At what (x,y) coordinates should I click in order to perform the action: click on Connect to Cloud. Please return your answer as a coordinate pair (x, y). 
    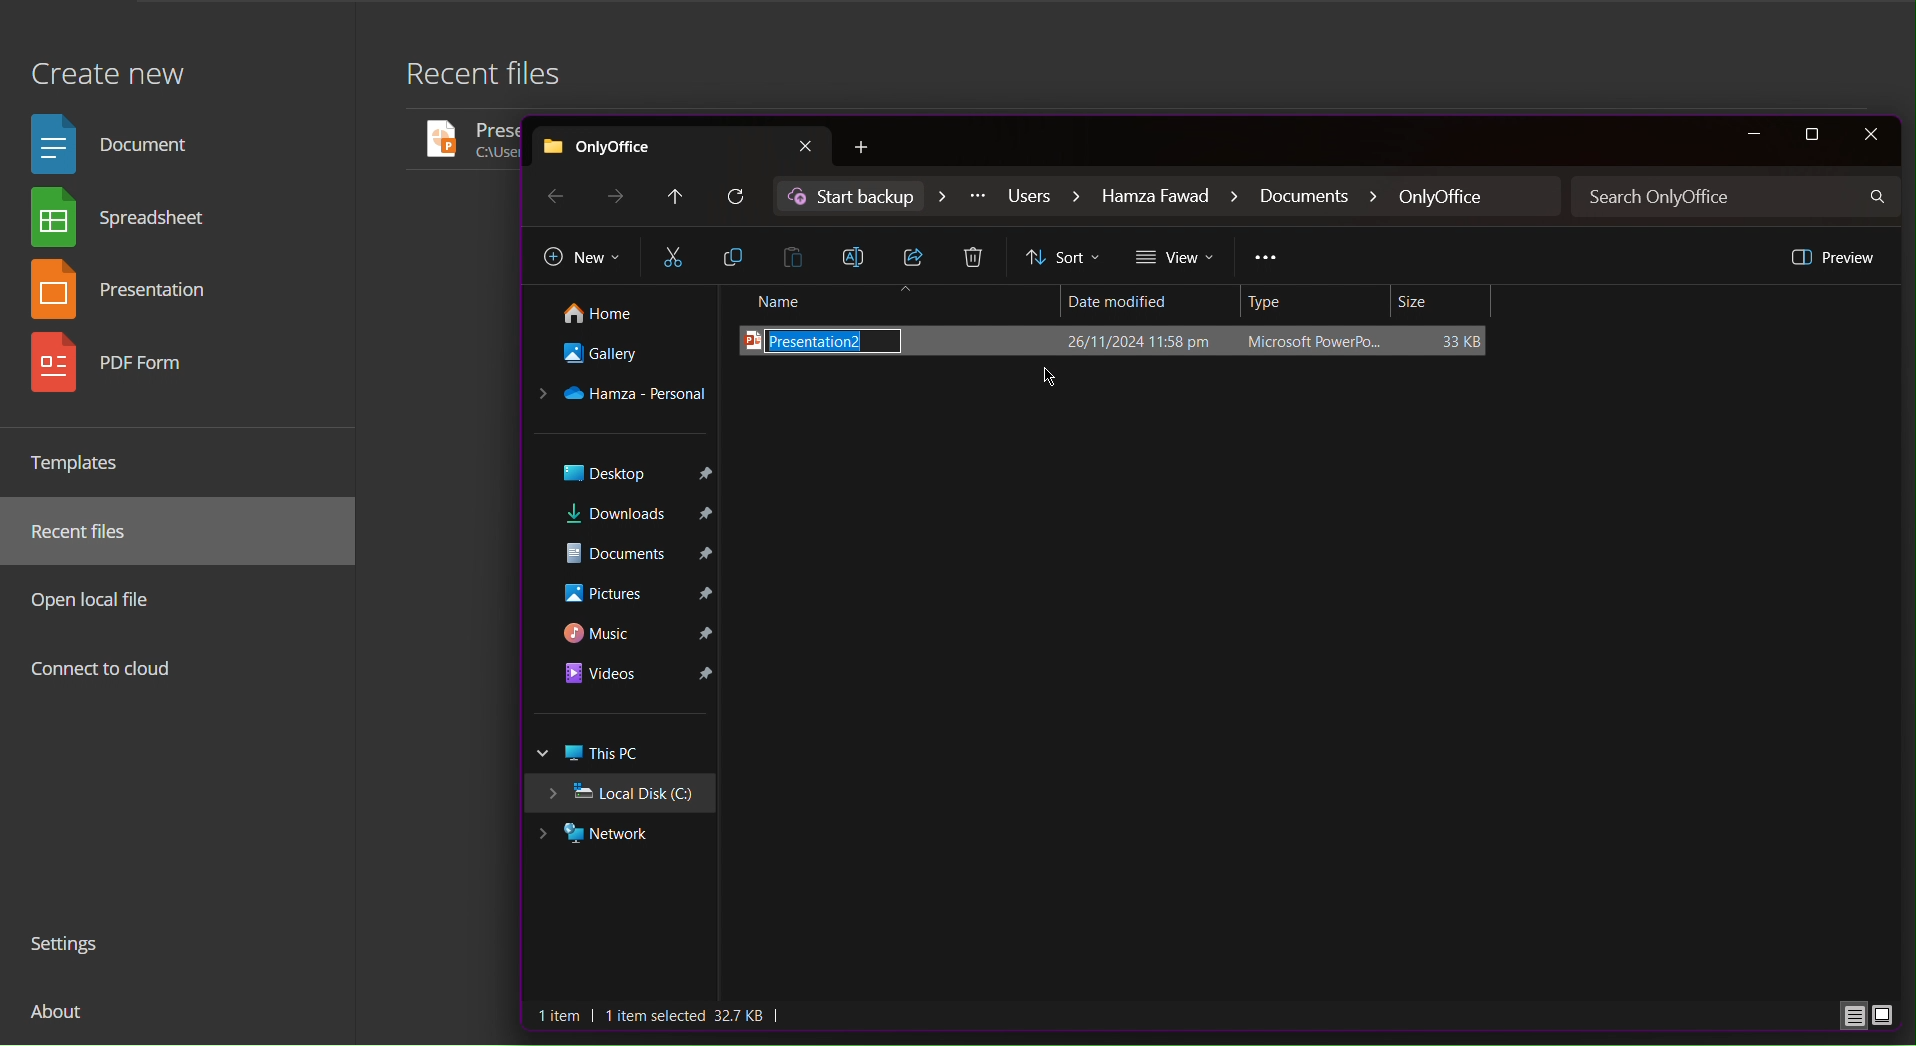
    Looking at the image, I should click on (103, 671).